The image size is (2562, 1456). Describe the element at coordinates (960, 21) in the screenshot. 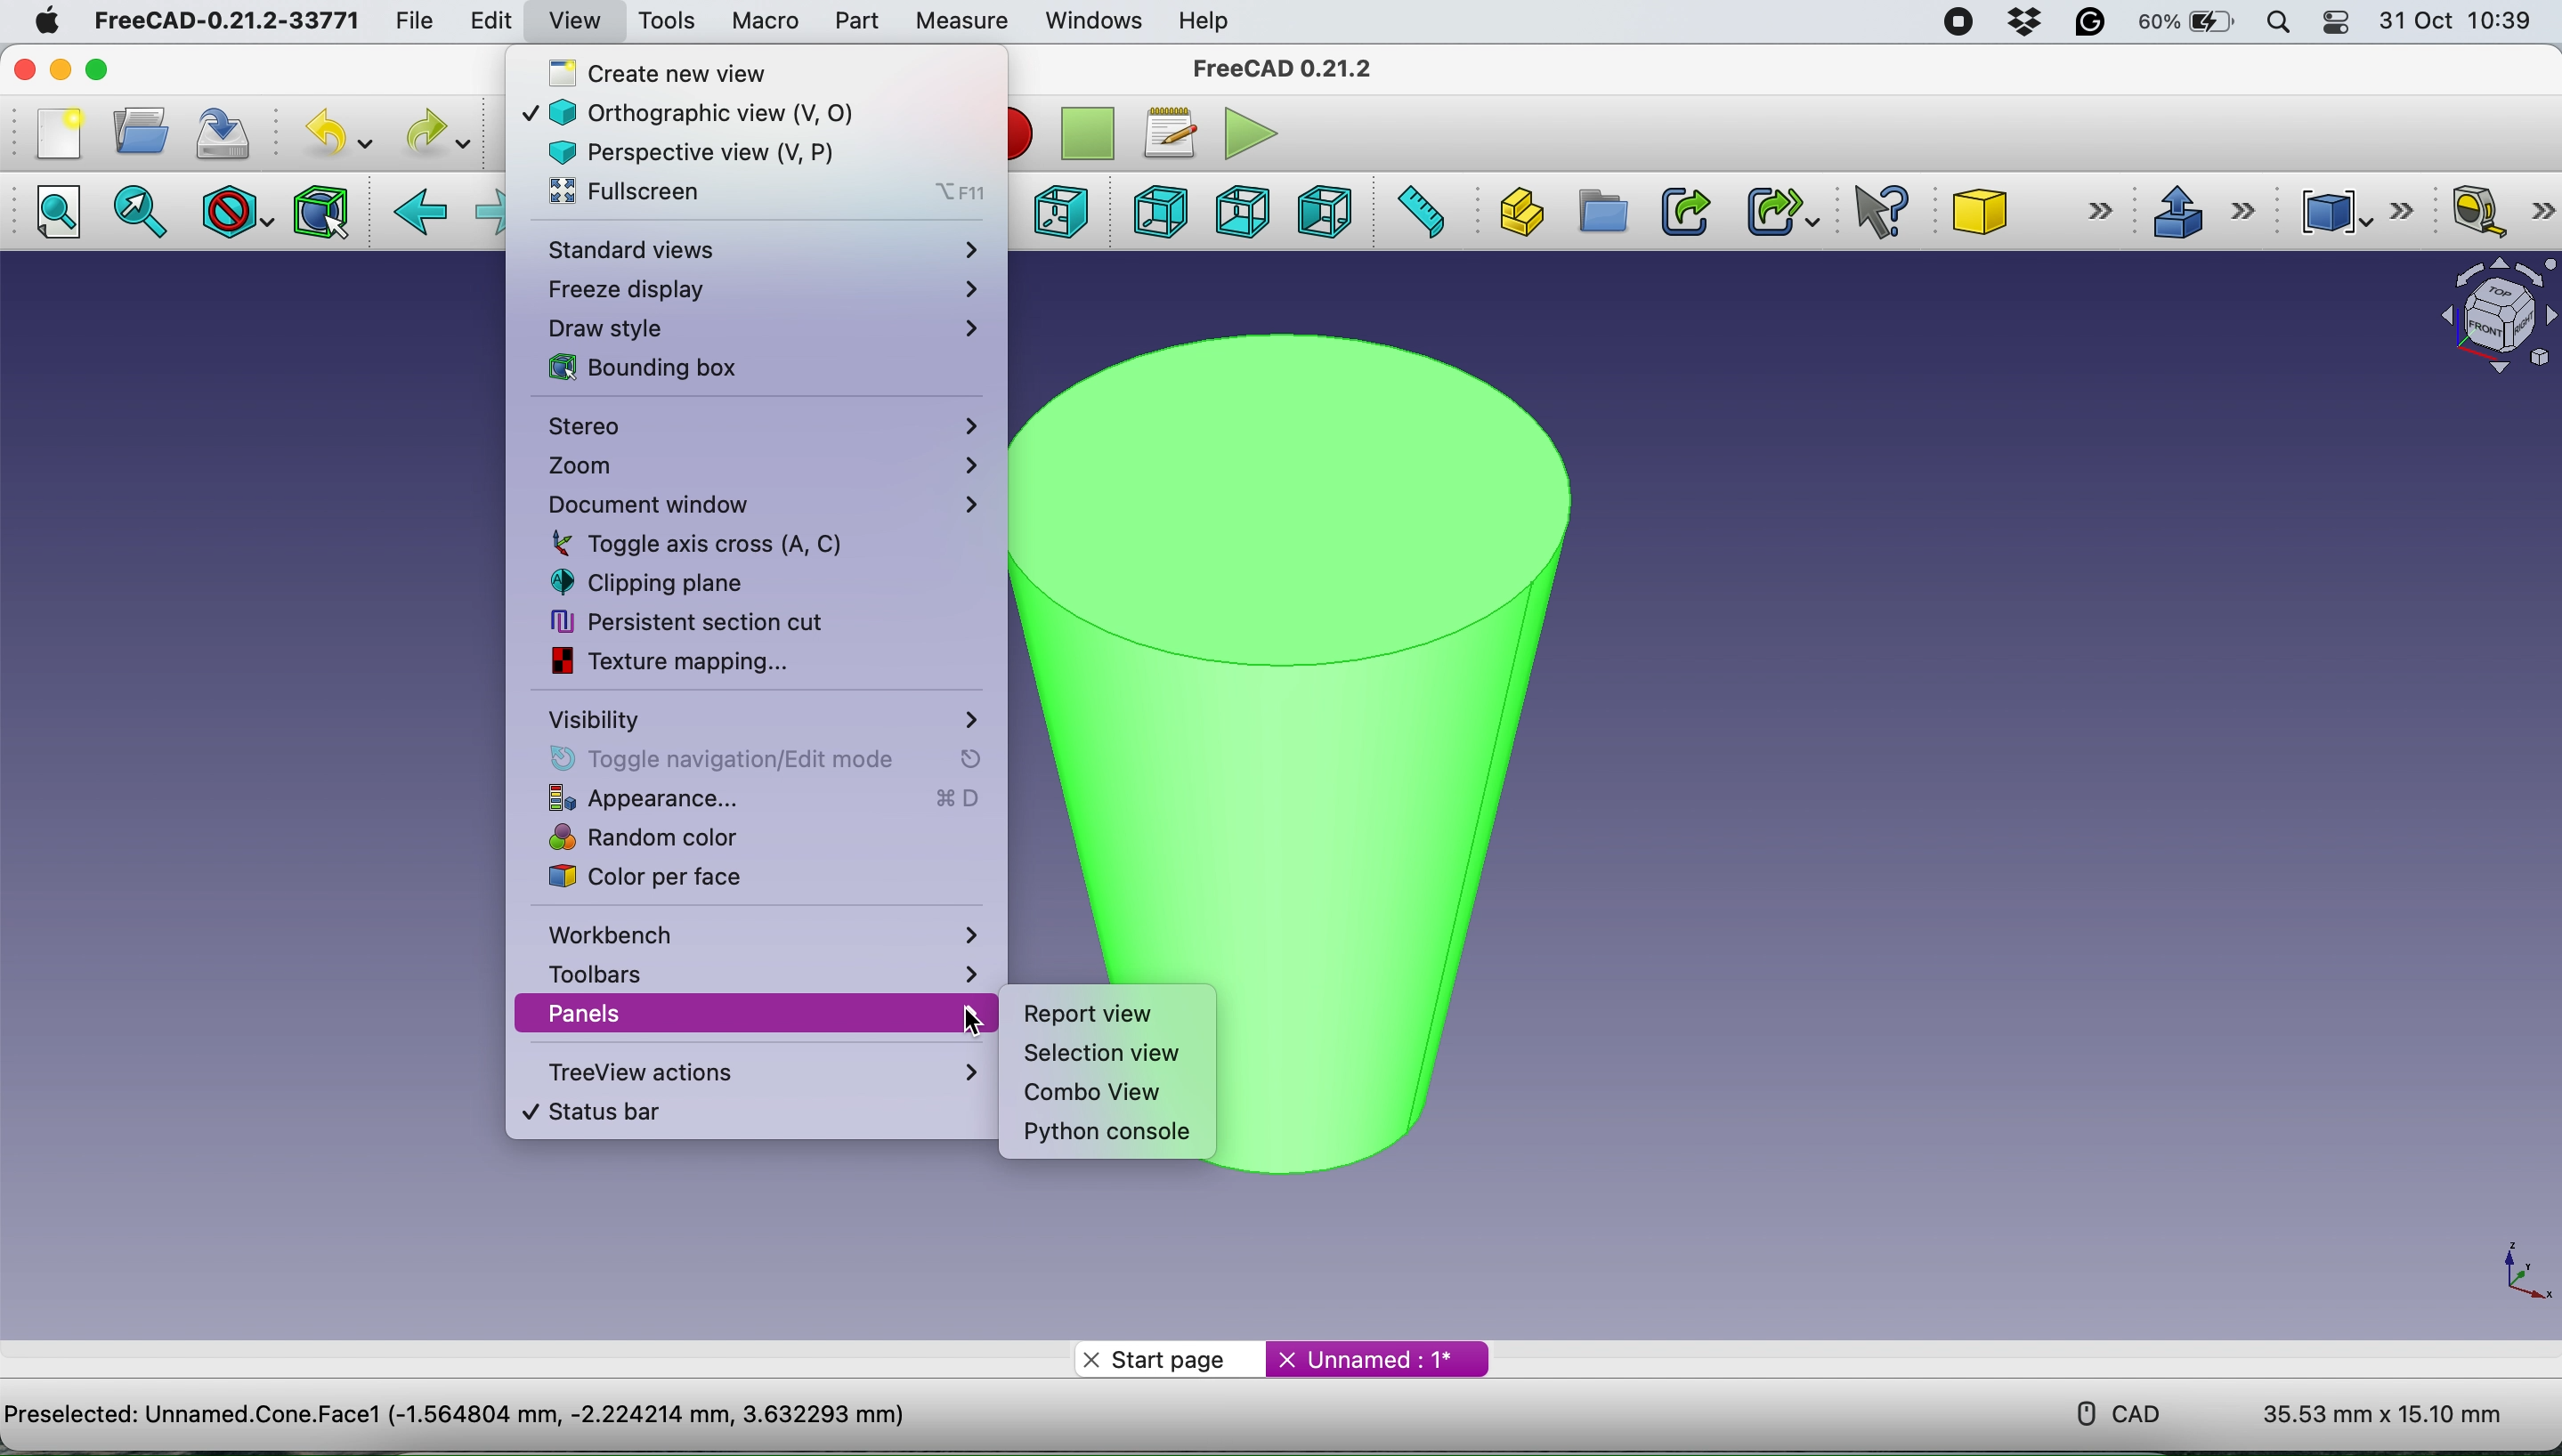

I see `measure` at that location.